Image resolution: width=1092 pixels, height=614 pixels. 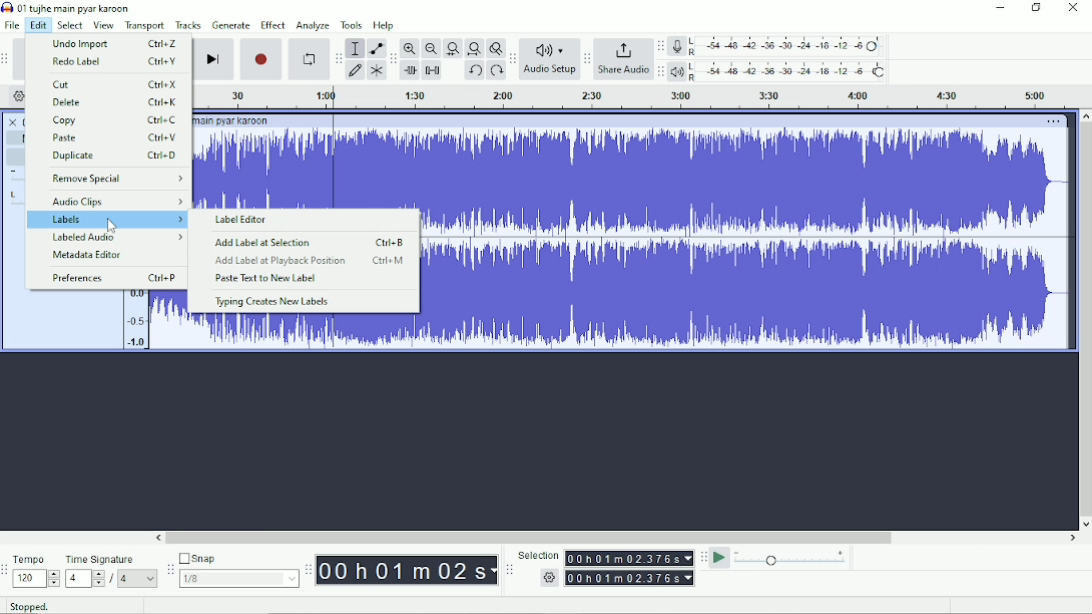 What do you see at coordinates (116, 178) in the screenshot?
I see `Remove Special` at bounding box center [116, 178].